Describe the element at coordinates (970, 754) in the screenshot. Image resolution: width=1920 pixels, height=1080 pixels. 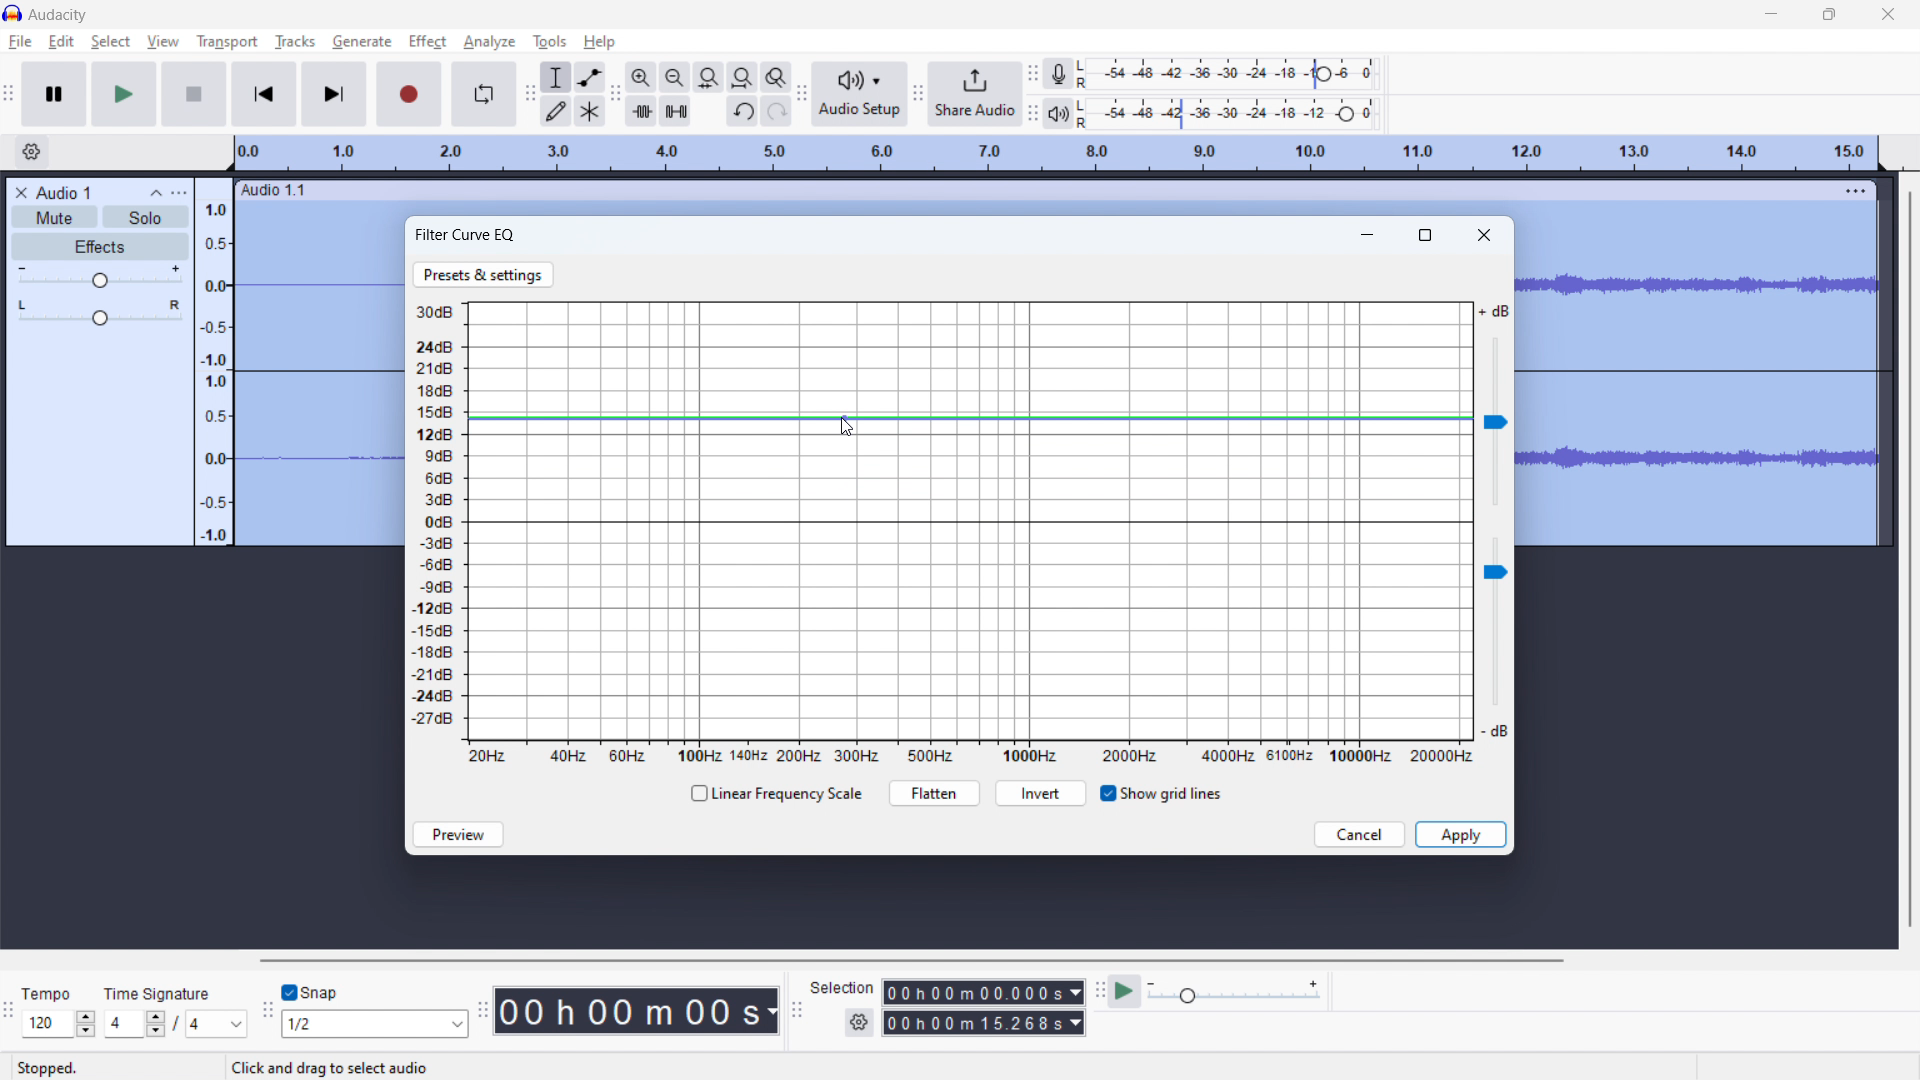
I see `frequency scale` at that location.